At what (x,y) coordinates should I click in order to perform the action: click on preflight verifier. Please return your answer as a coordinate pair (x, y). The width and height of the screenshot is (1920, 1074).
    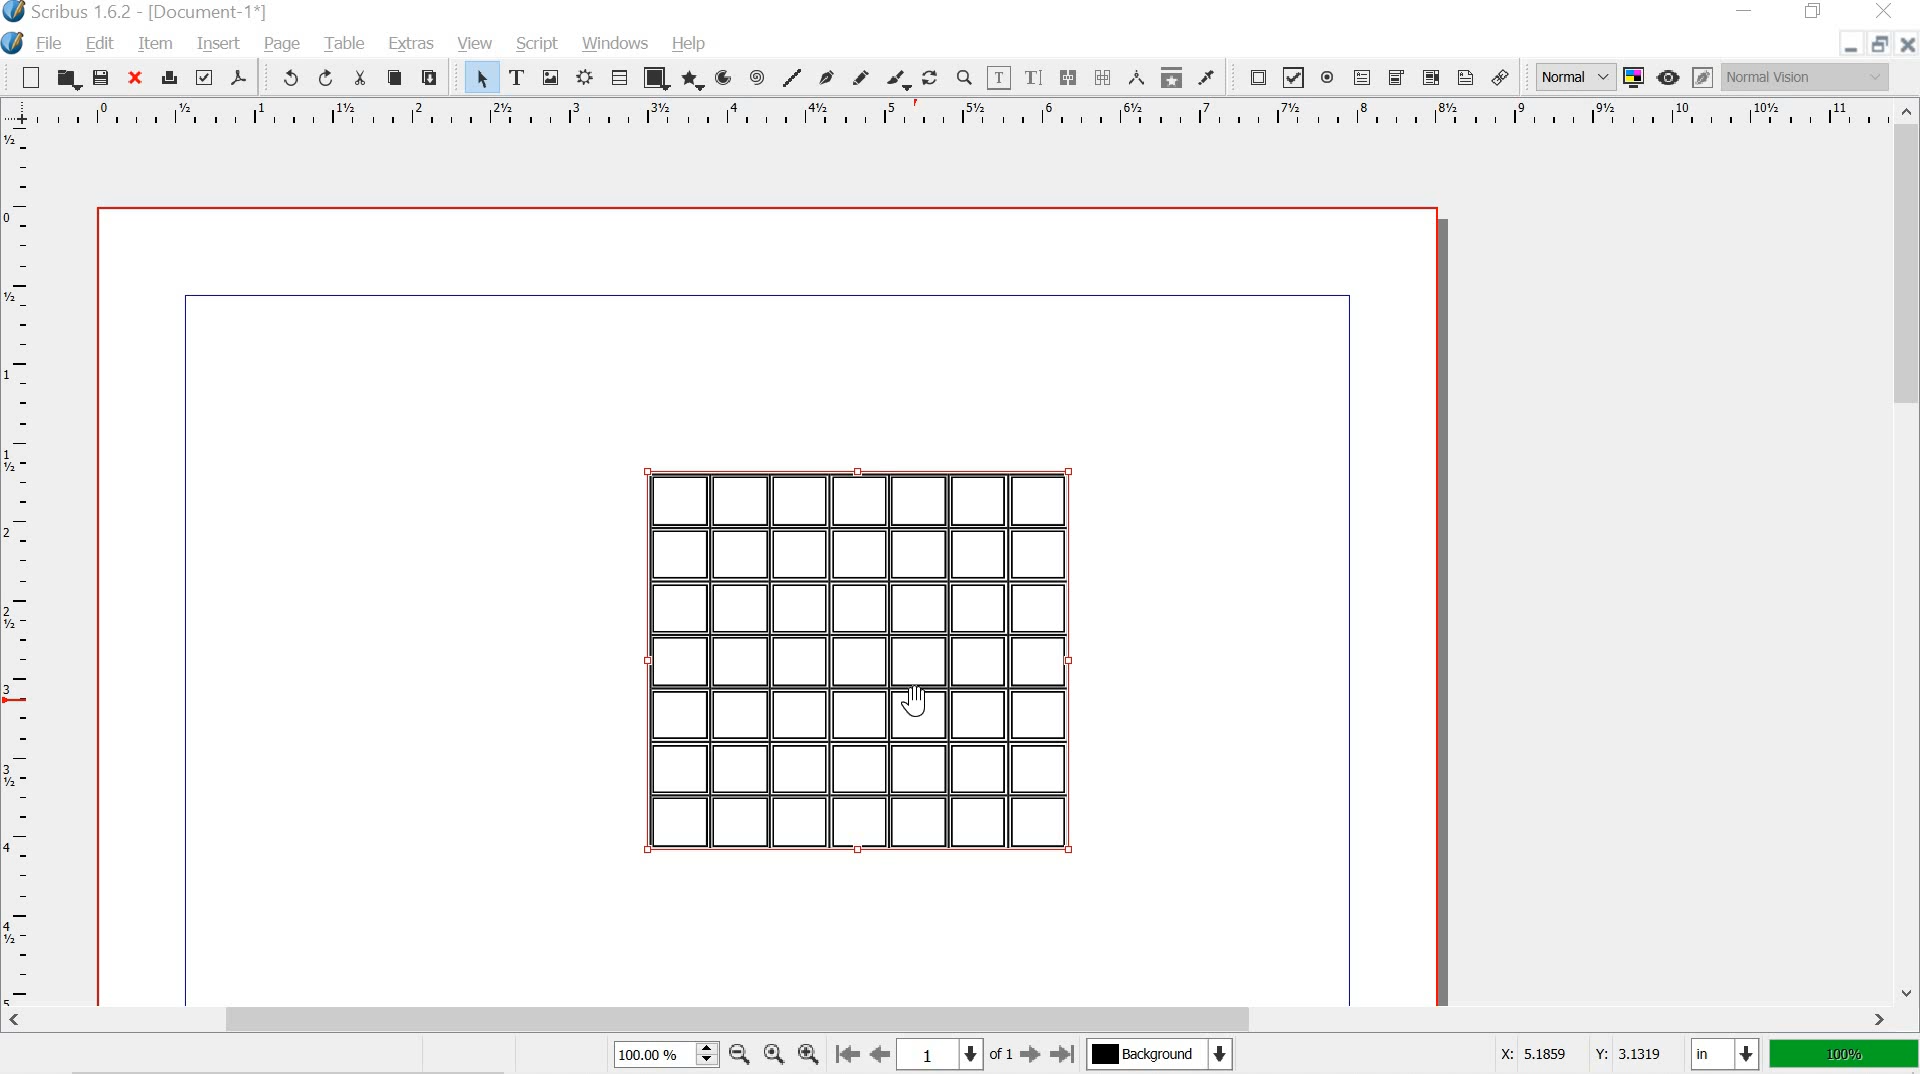
    Looking at the image, I should click on (203, 77).